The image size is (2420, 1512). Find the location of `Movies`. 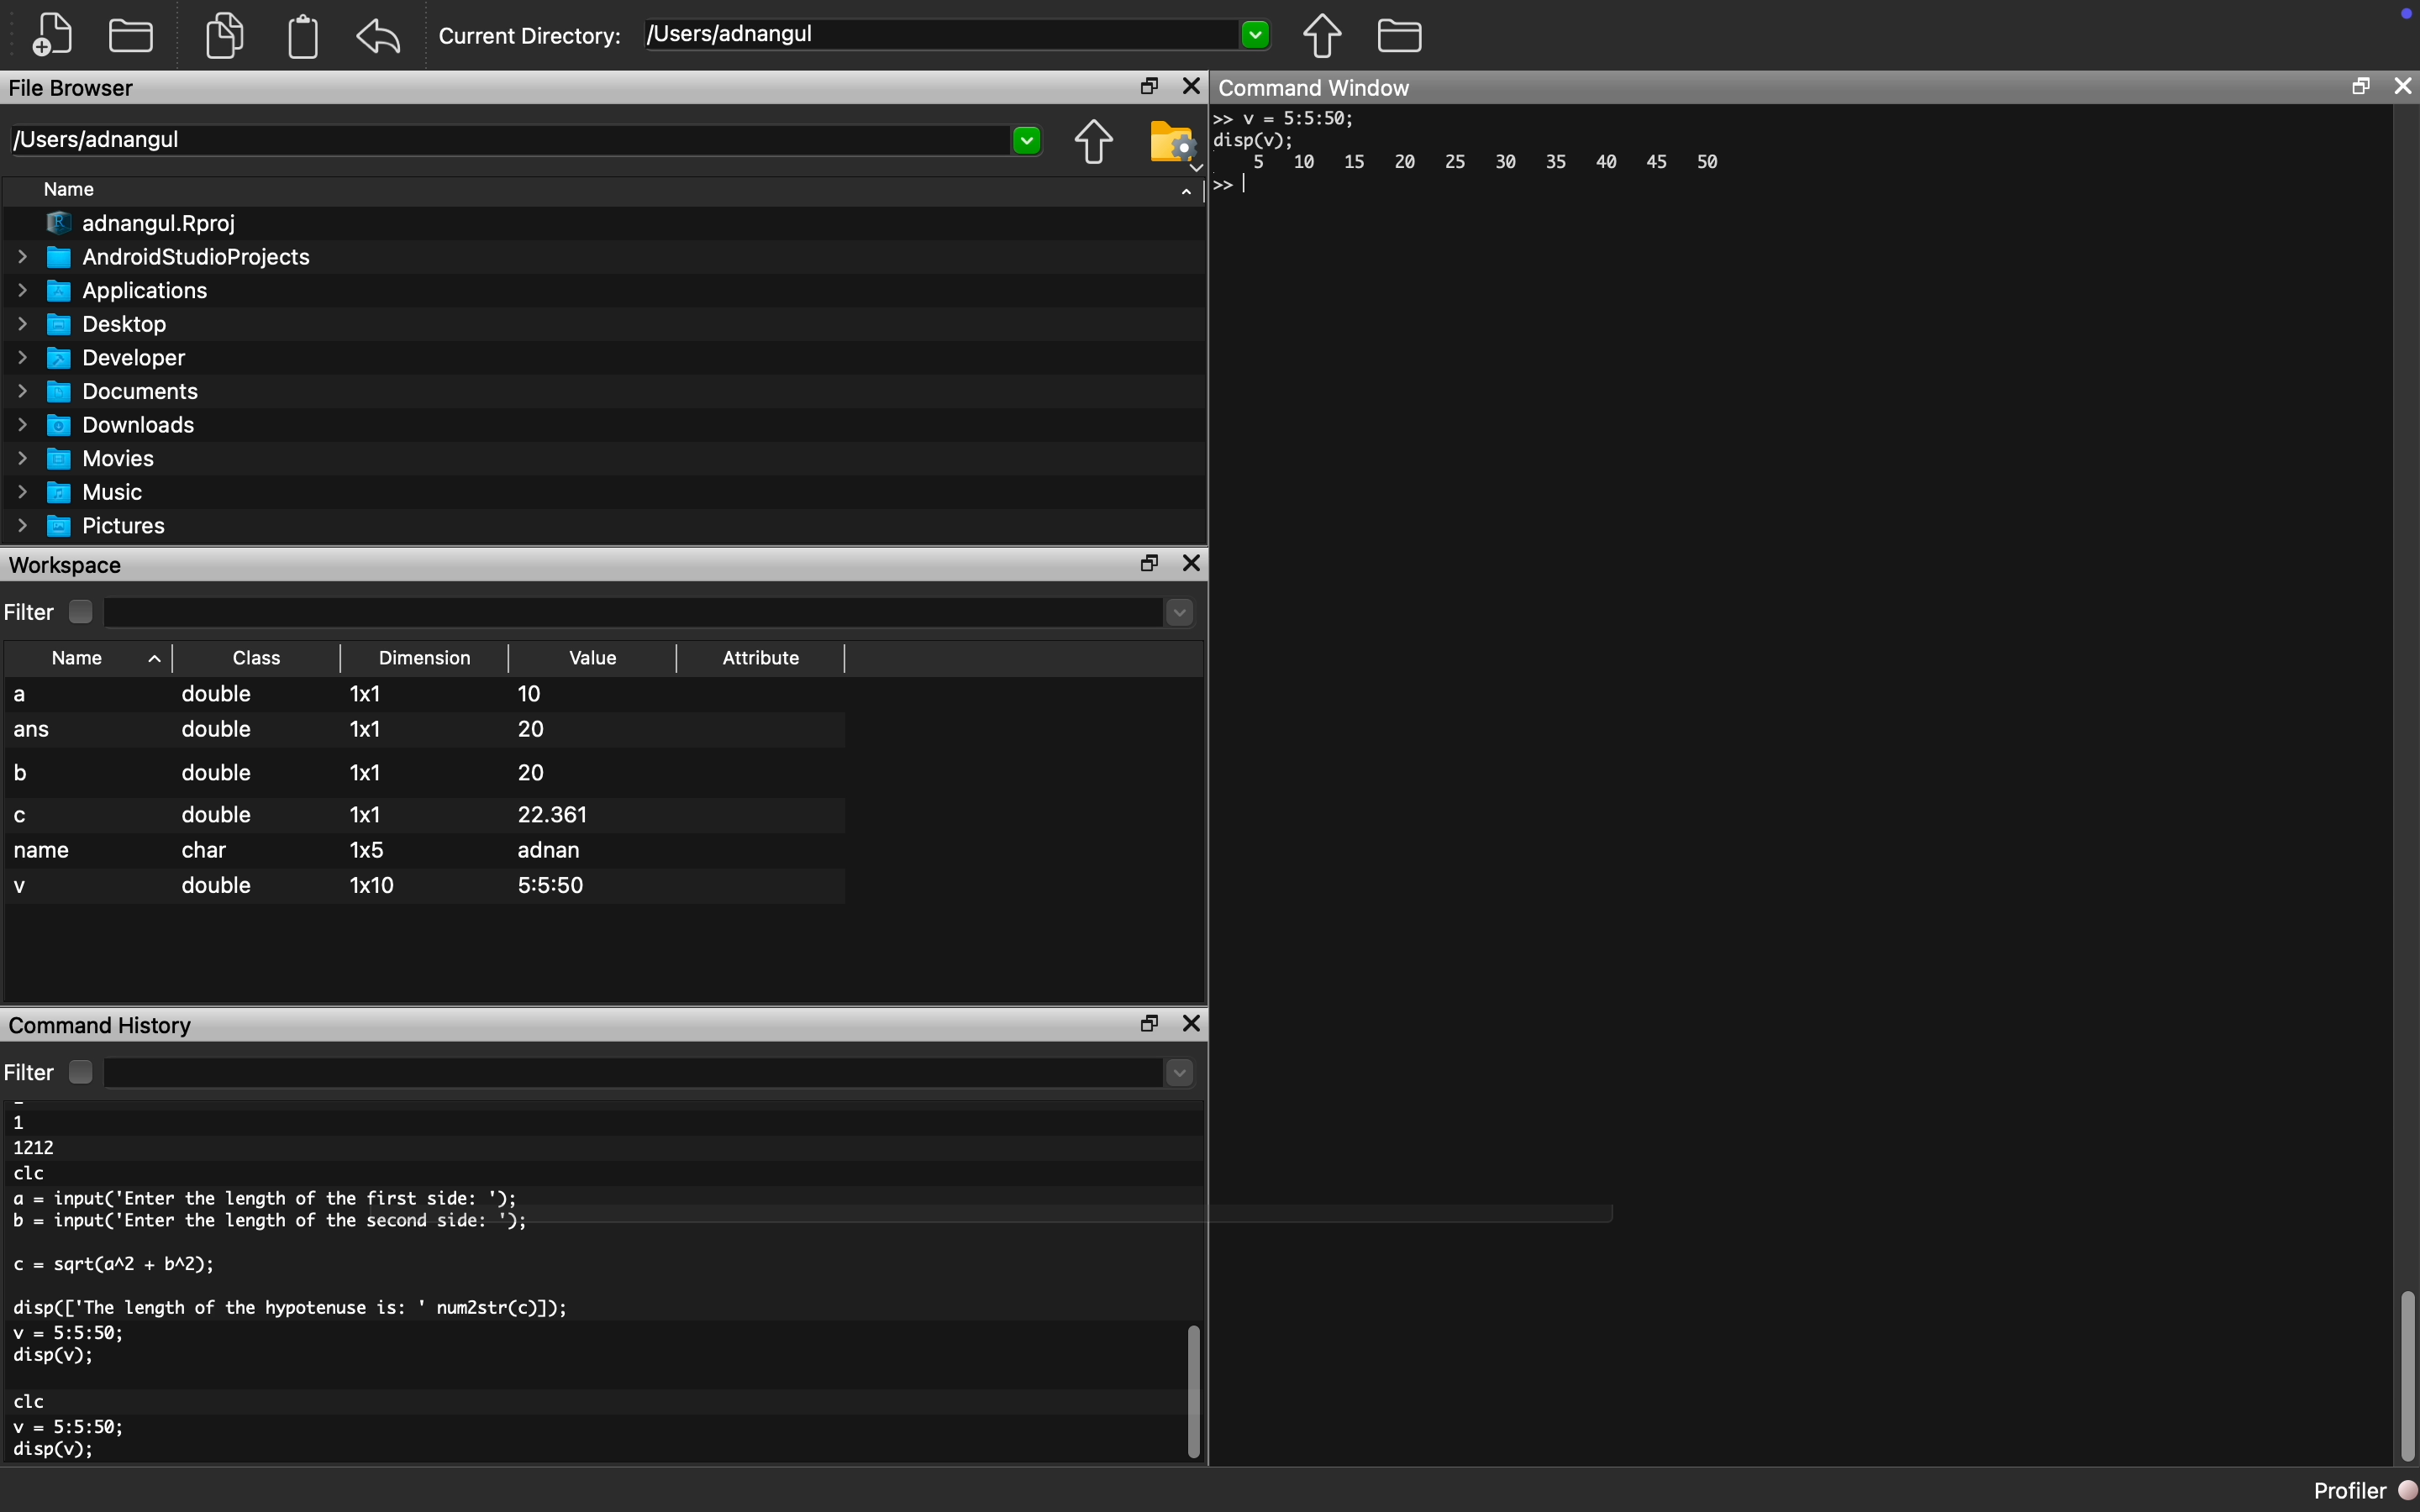

Movies is located at coordinates (84, 459).